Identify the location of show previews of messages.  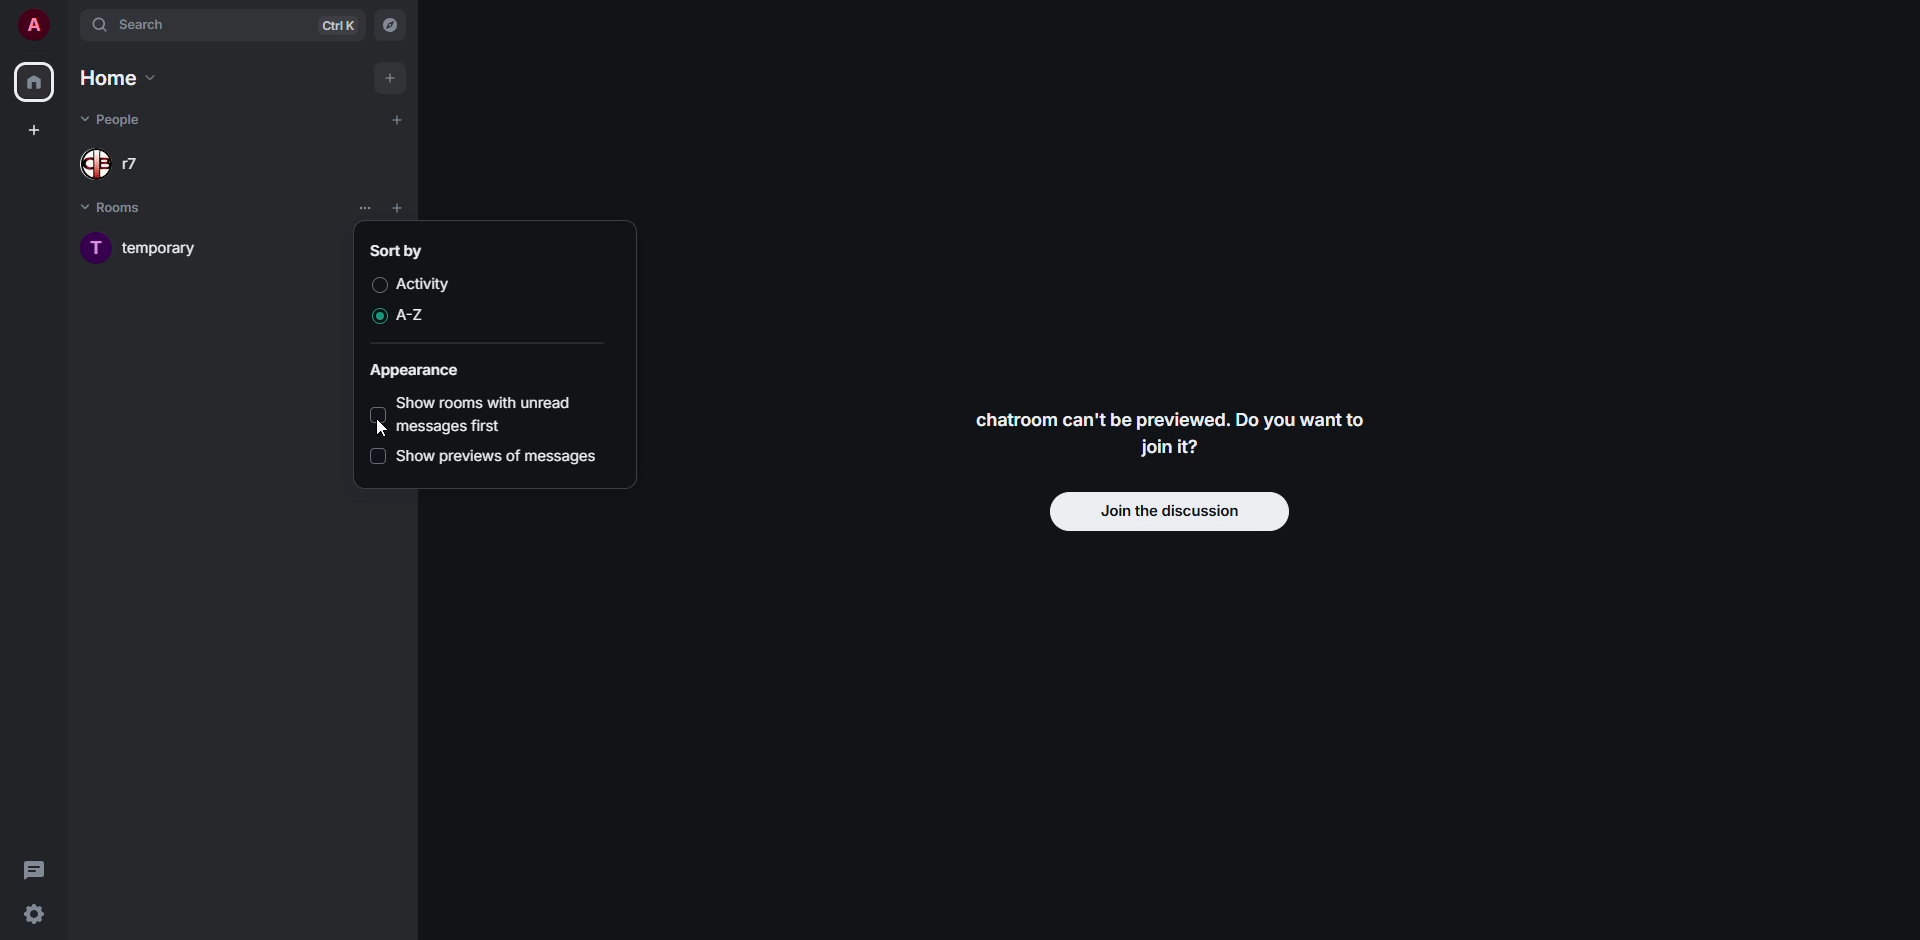
(502, 457).